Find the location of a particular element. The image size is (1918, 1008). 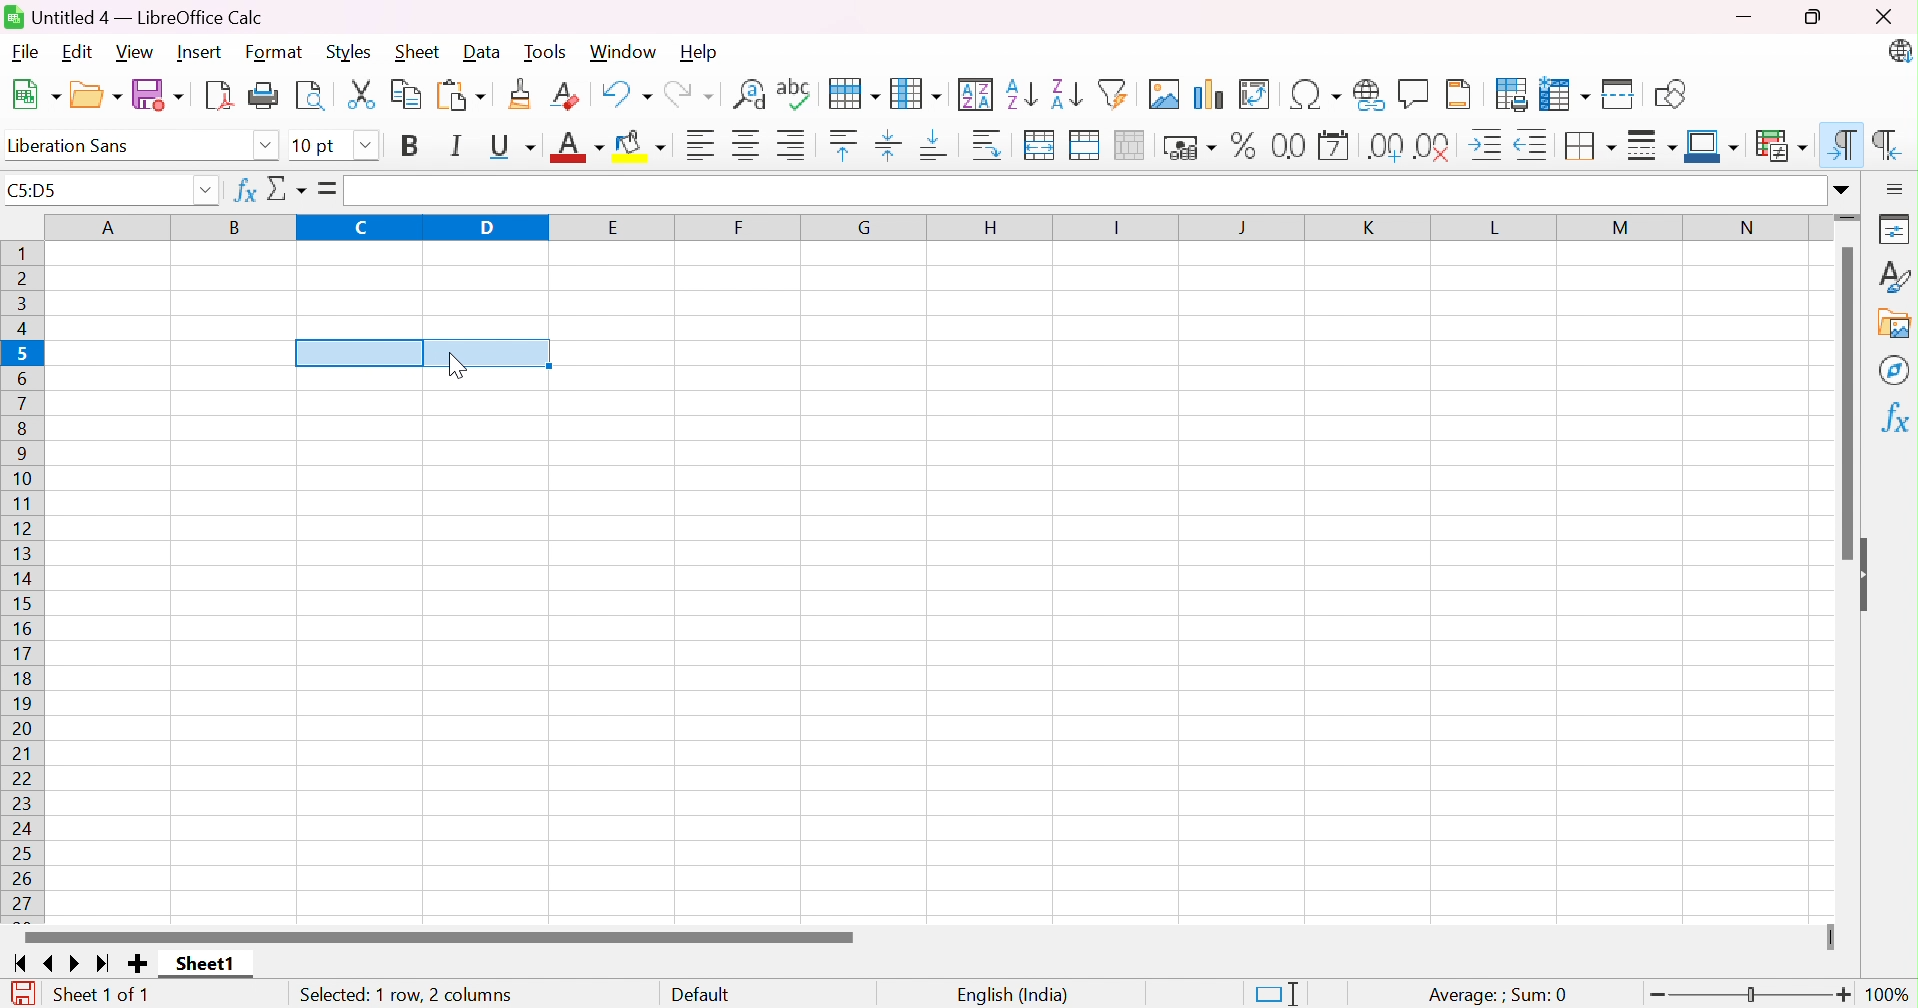

Liberation Sans is located at coordinates (74, 145).